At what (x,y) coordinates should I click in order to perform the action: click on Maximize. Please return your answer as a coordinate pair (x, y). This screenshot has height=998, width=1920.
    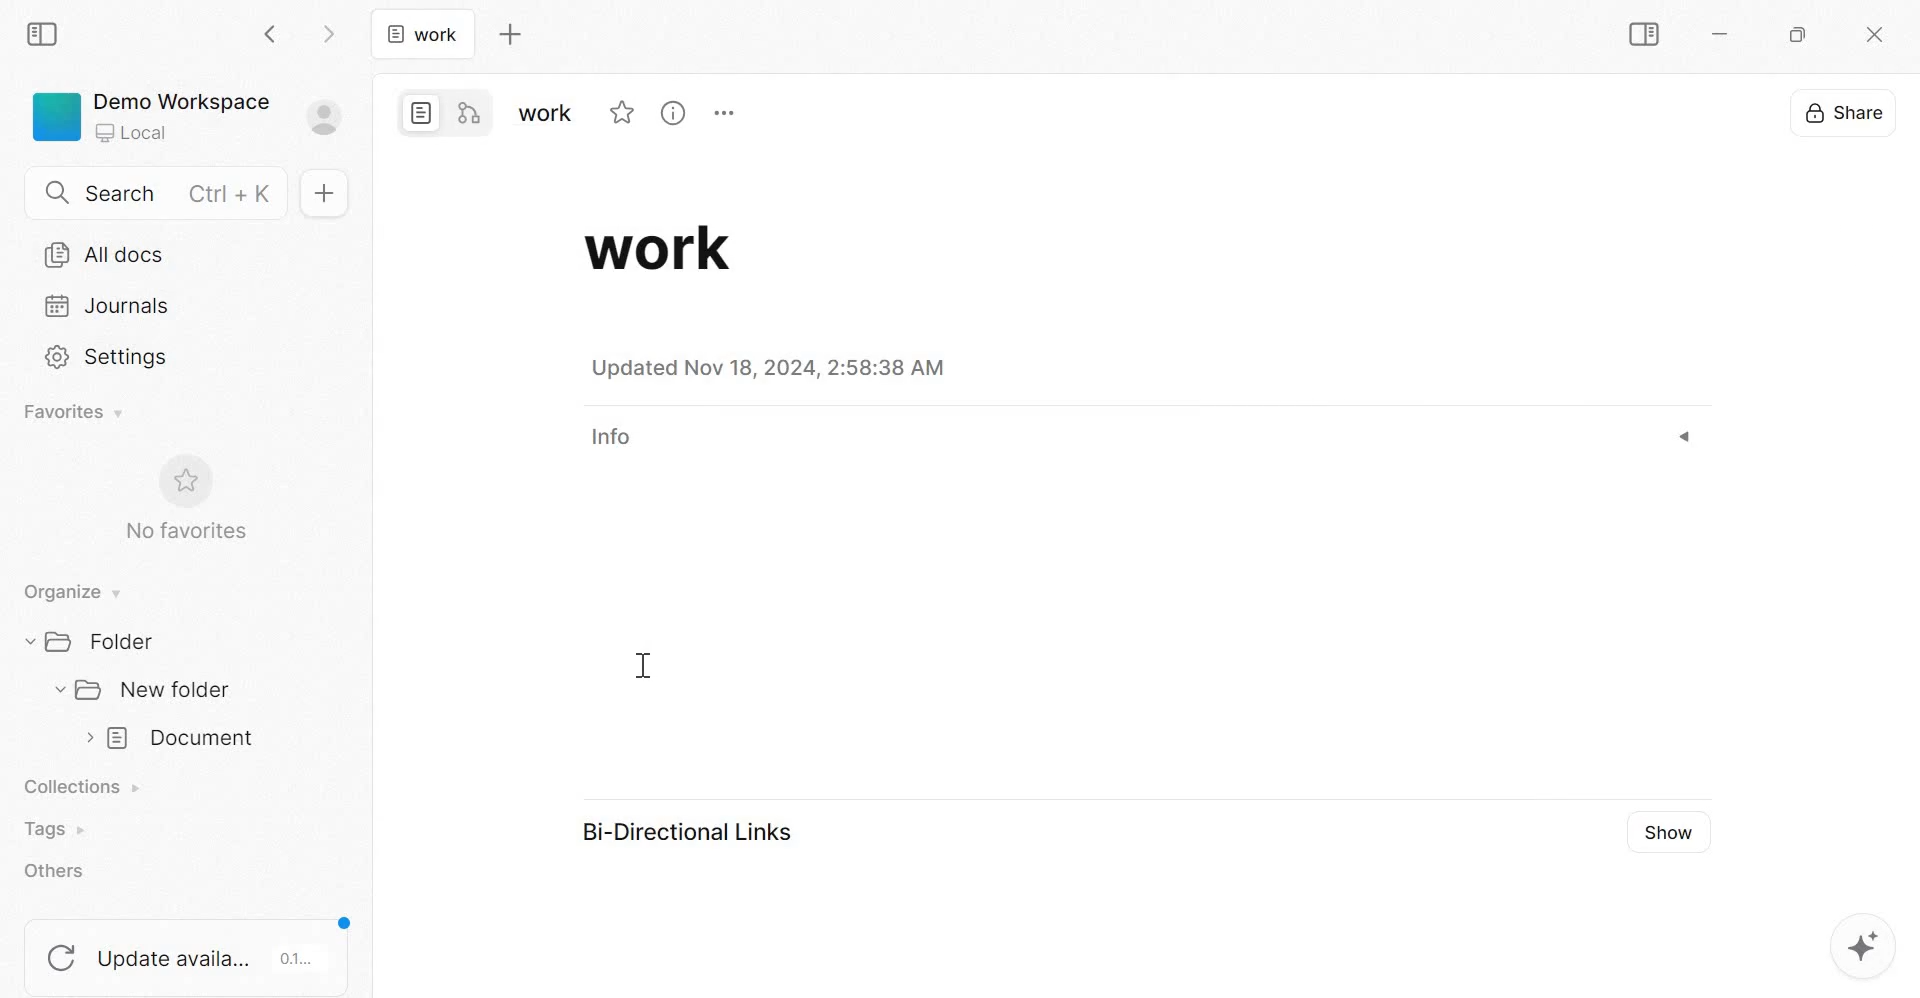
    Looking at the image, I should click on (1803, 38).